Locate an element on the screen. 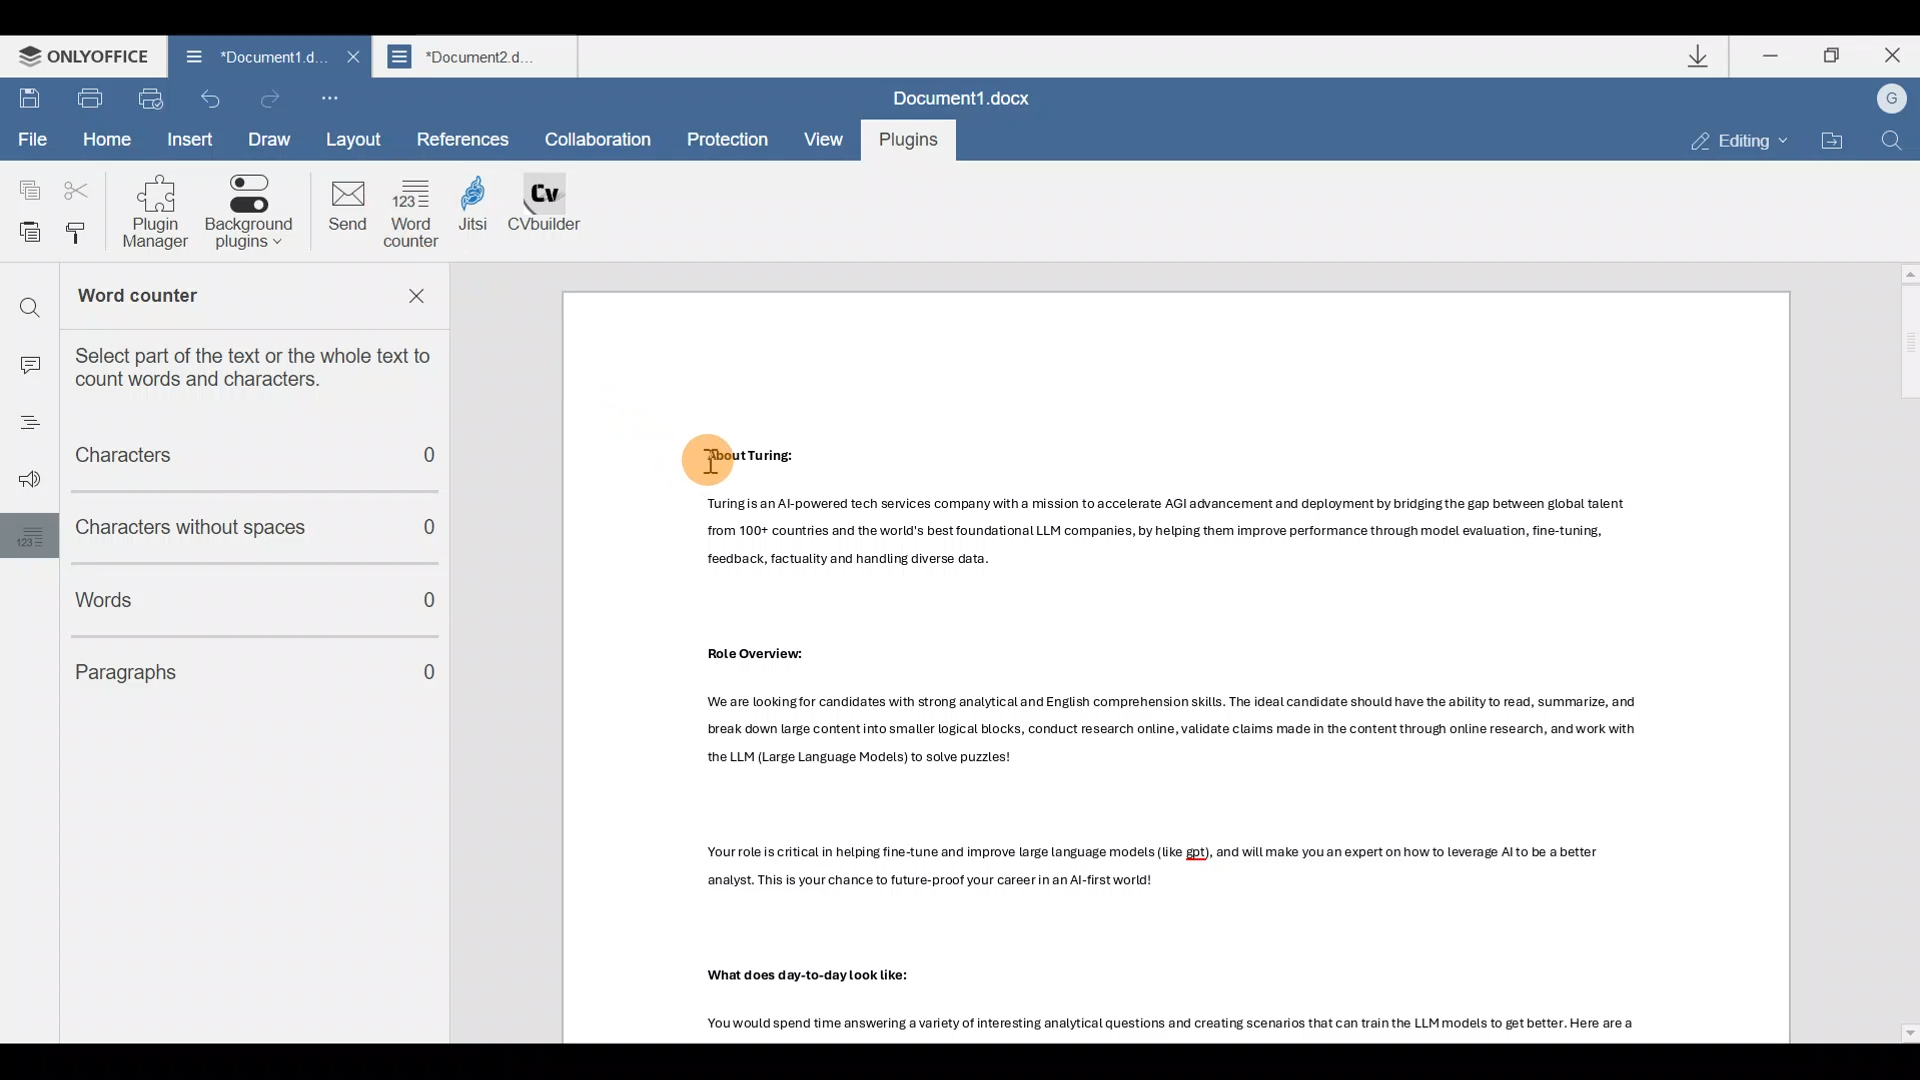  References is located at coordinates (464, 137).